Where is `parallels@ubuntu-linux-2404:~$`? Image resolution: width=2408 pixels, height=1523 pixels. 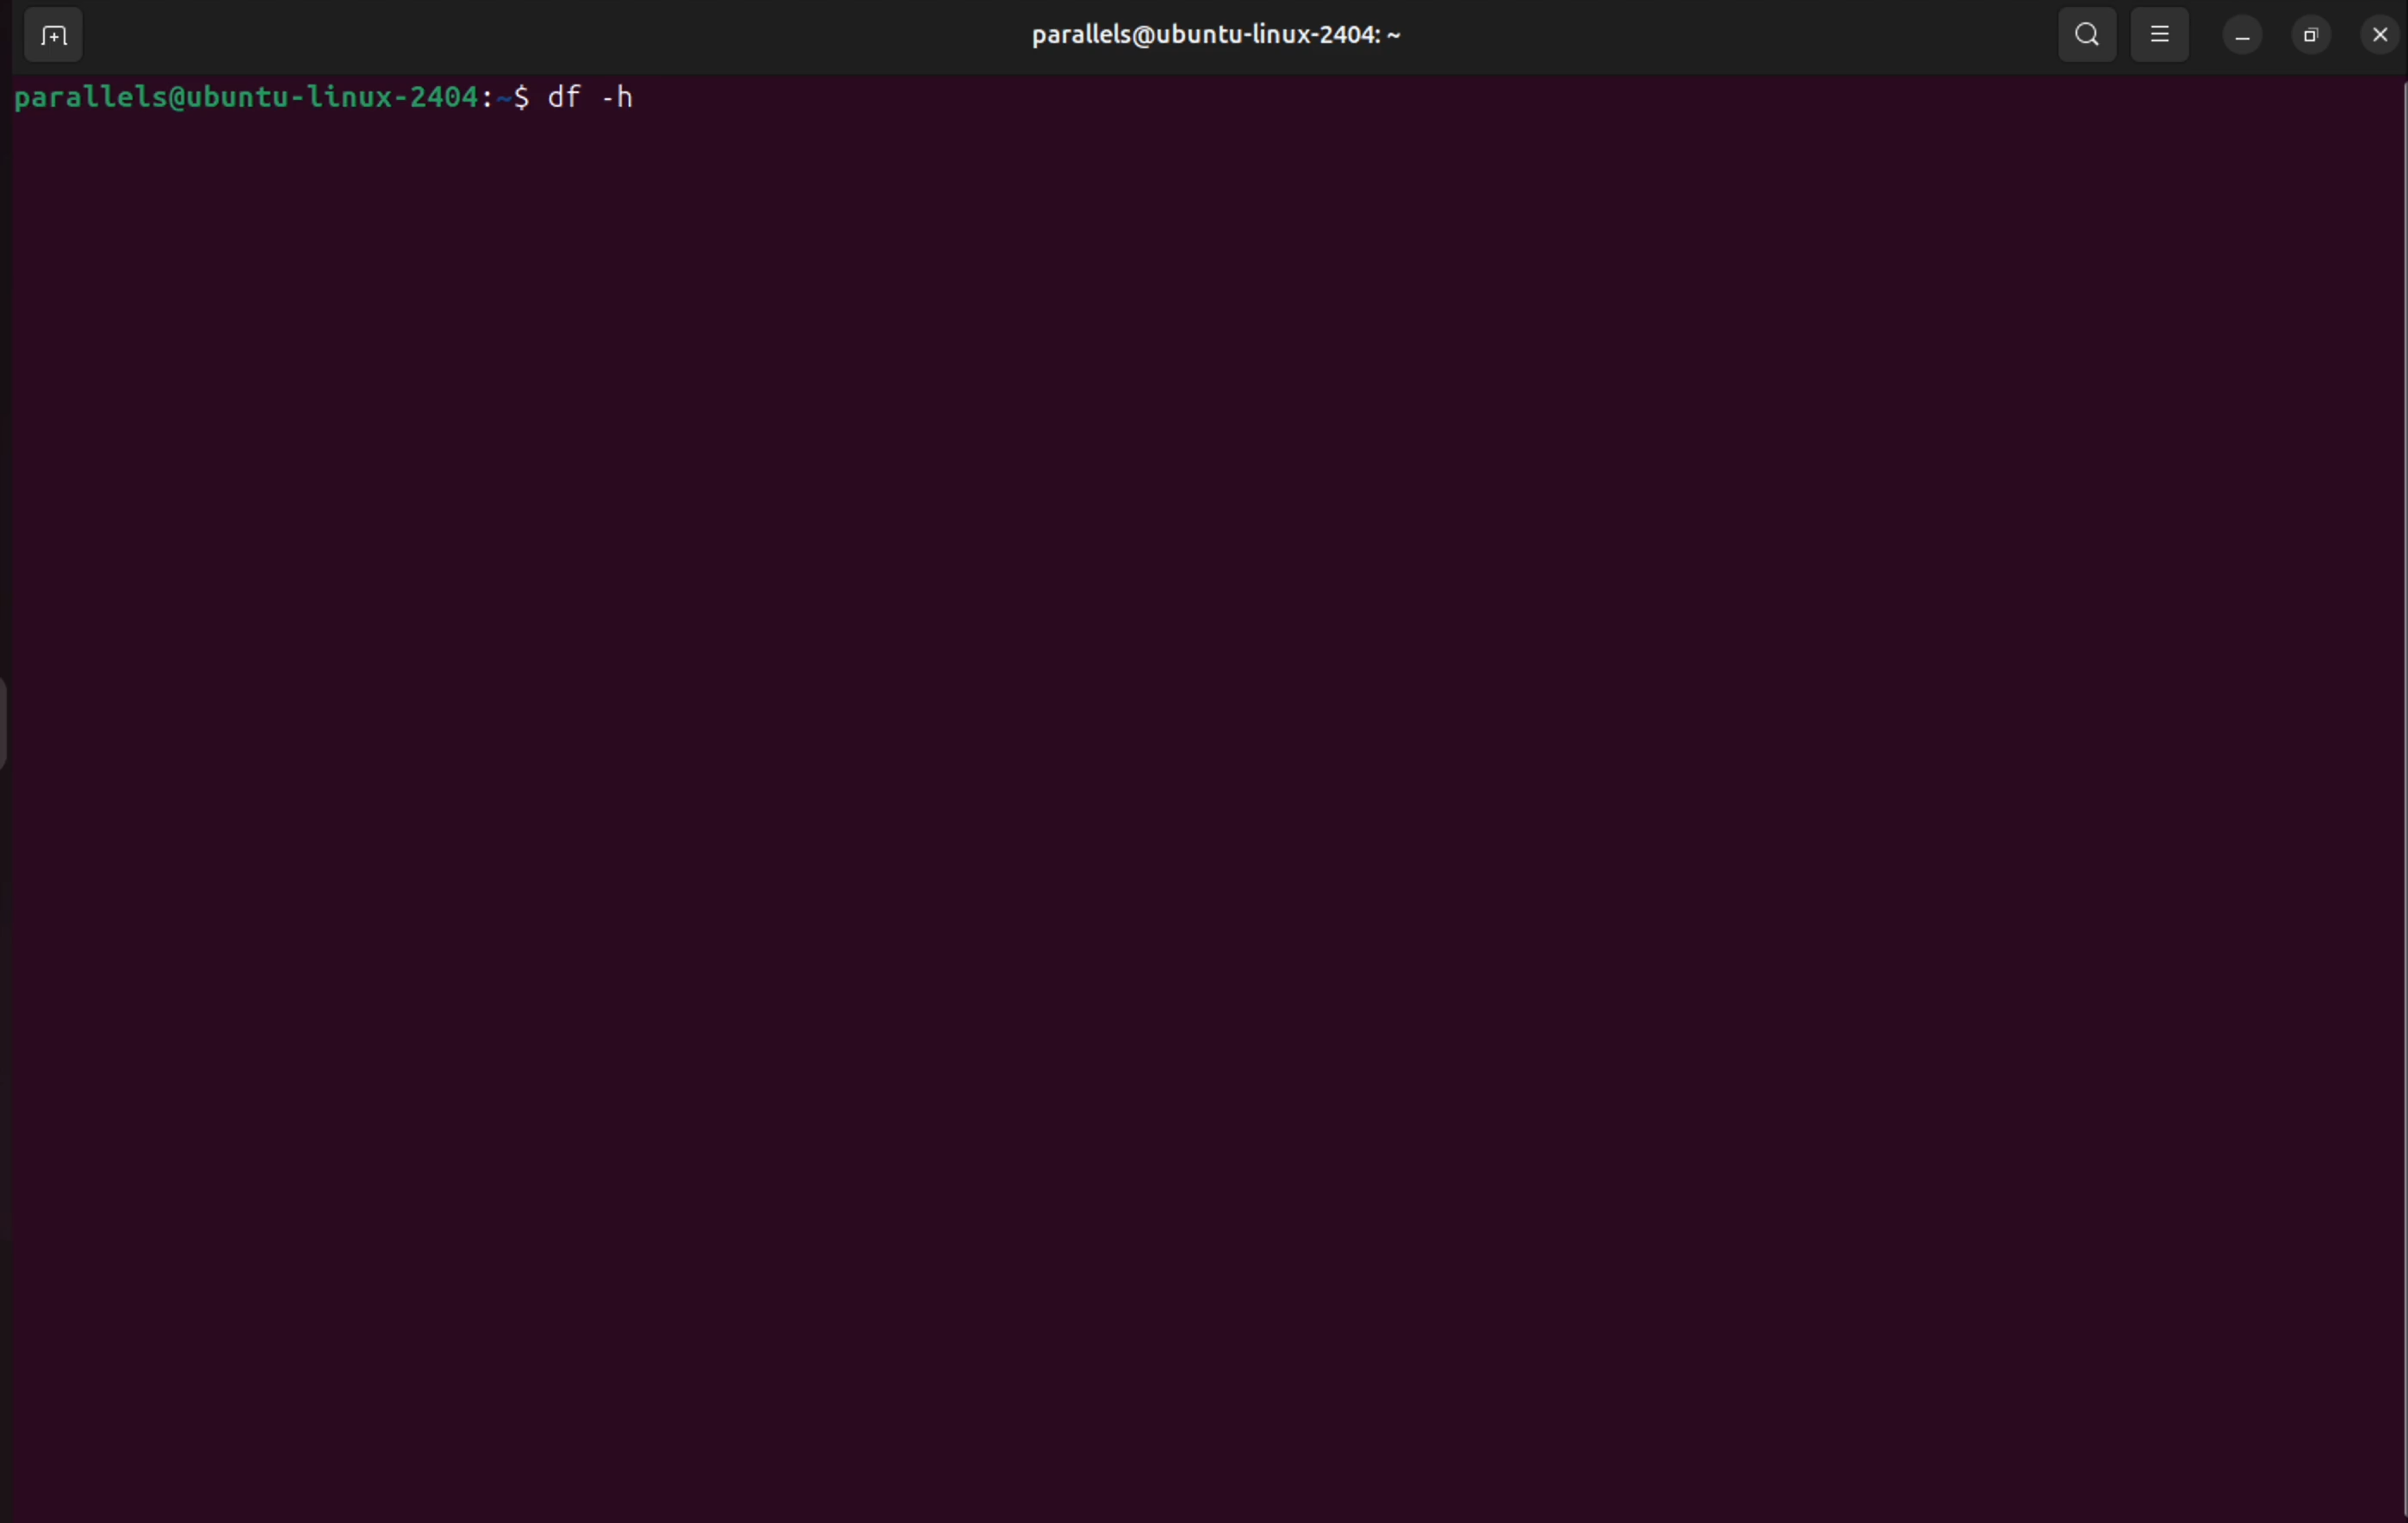 parallels@ubuntu-linux-2404:~$ is located at coordinates (273, 96).